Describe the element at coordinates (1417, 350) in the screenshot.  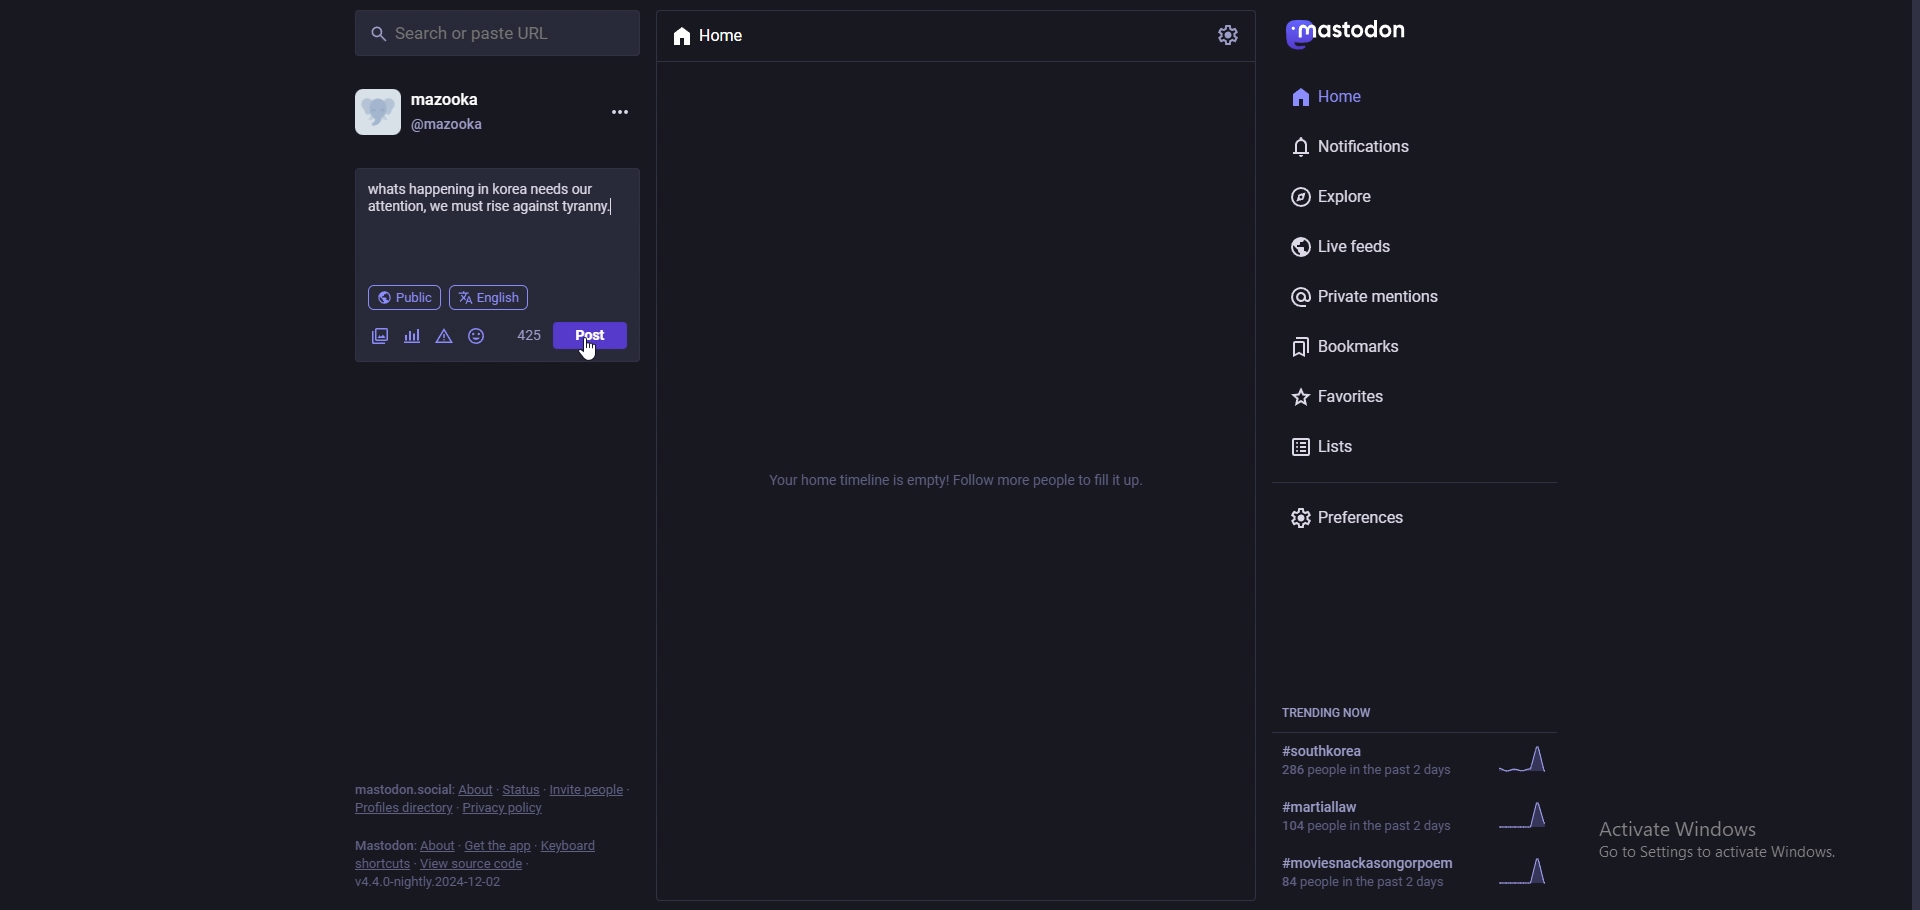
I see `bookmarks` at that location.